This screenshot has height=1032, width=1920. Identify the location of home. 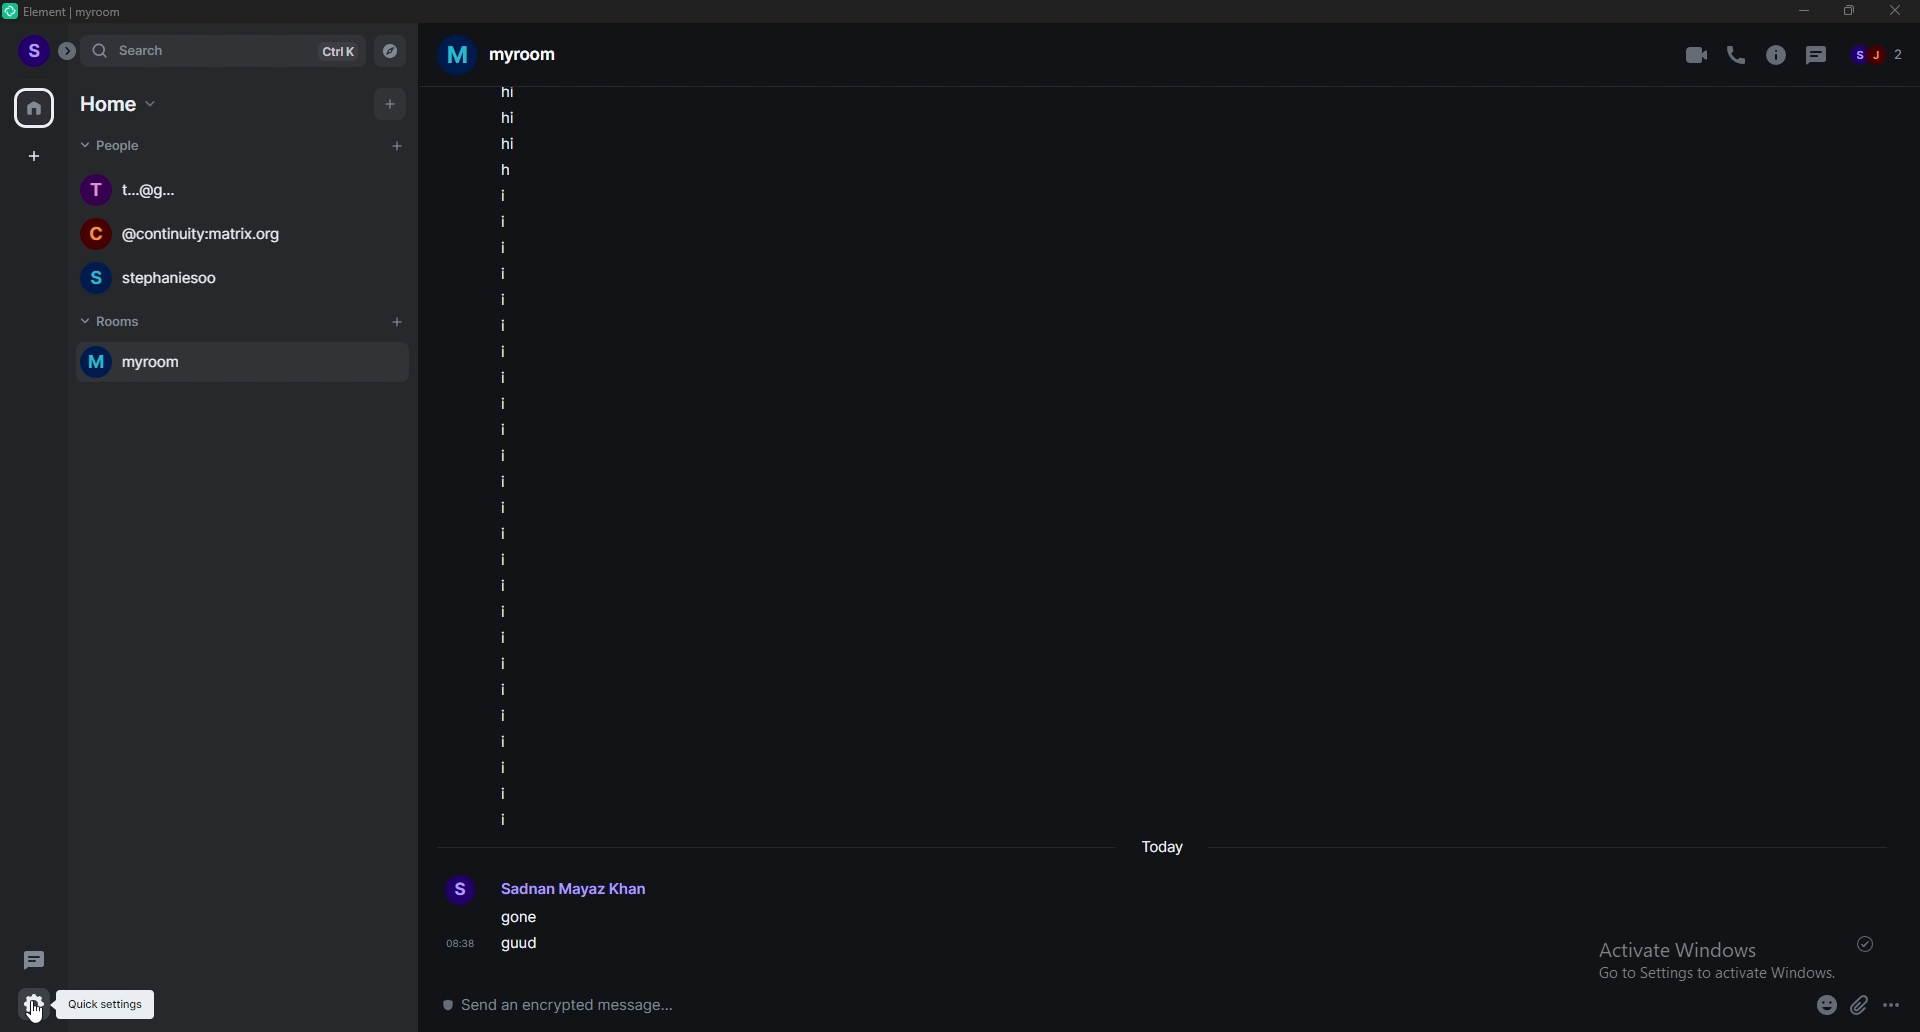
(121, 104).